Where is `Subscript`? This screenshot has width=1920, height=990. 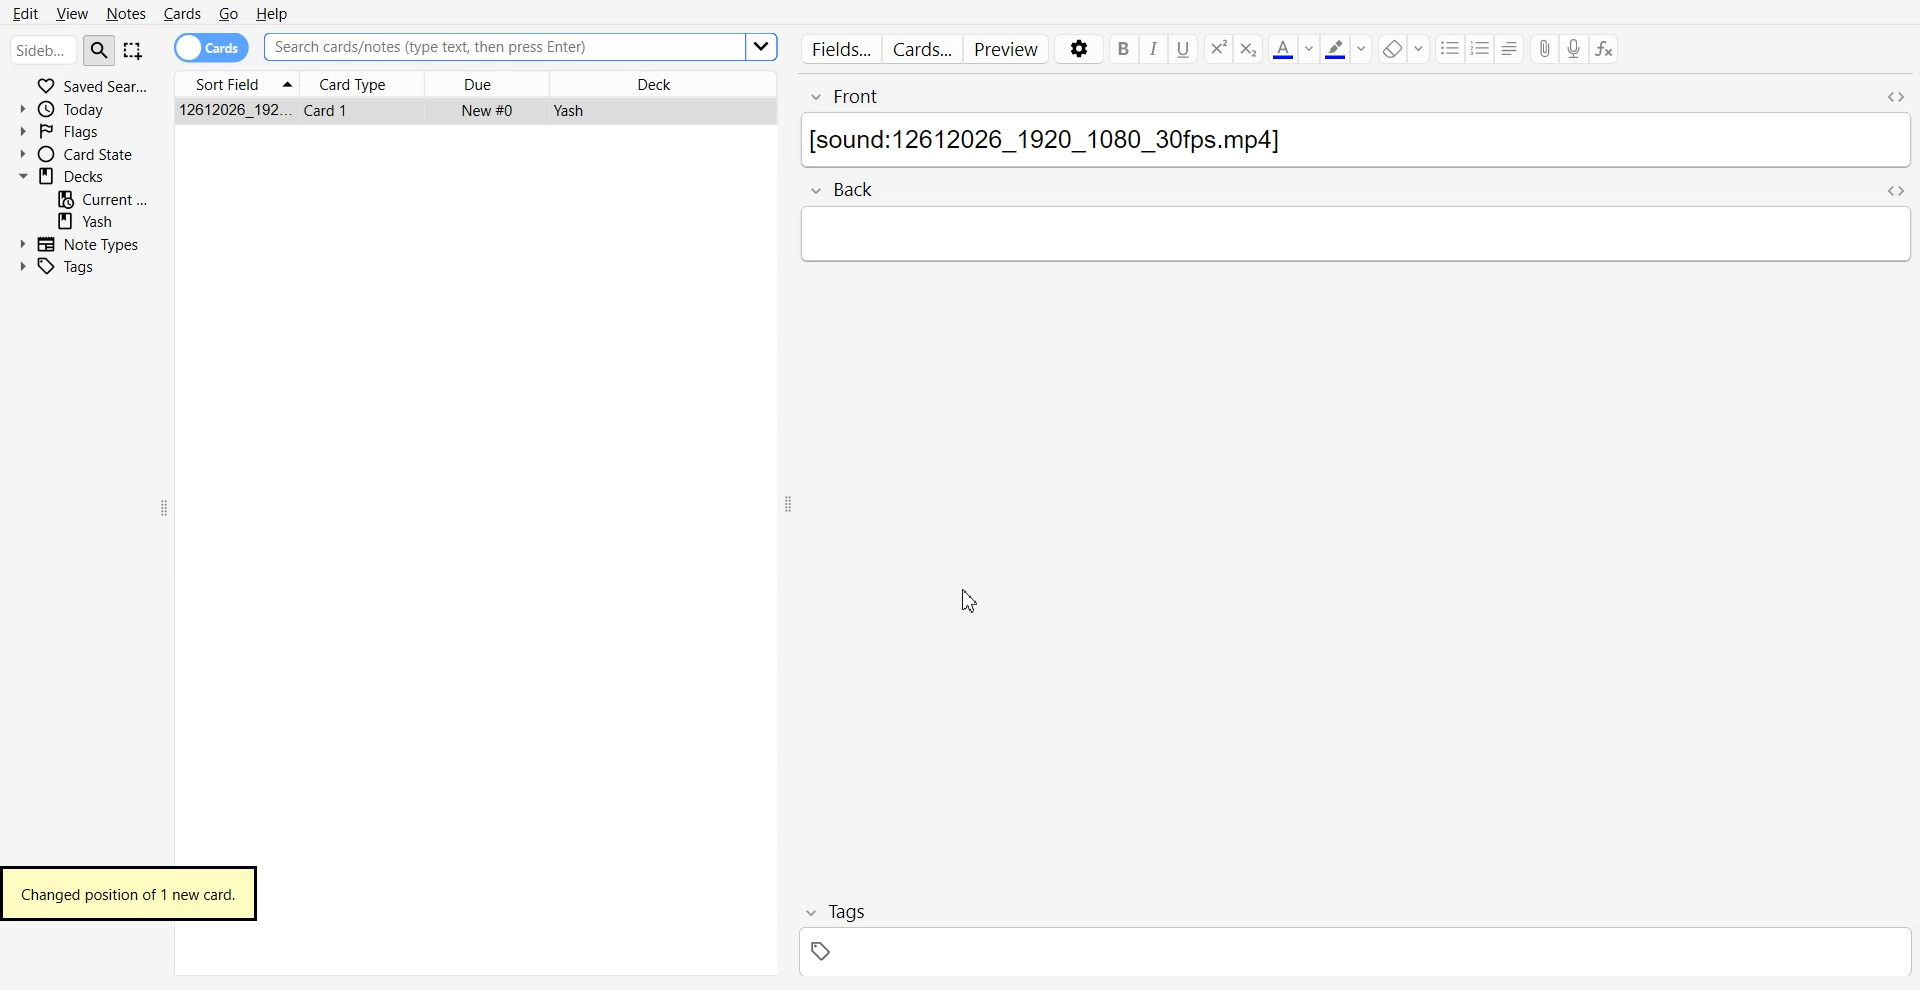
Subscript is located at coordinates (1217, 49).